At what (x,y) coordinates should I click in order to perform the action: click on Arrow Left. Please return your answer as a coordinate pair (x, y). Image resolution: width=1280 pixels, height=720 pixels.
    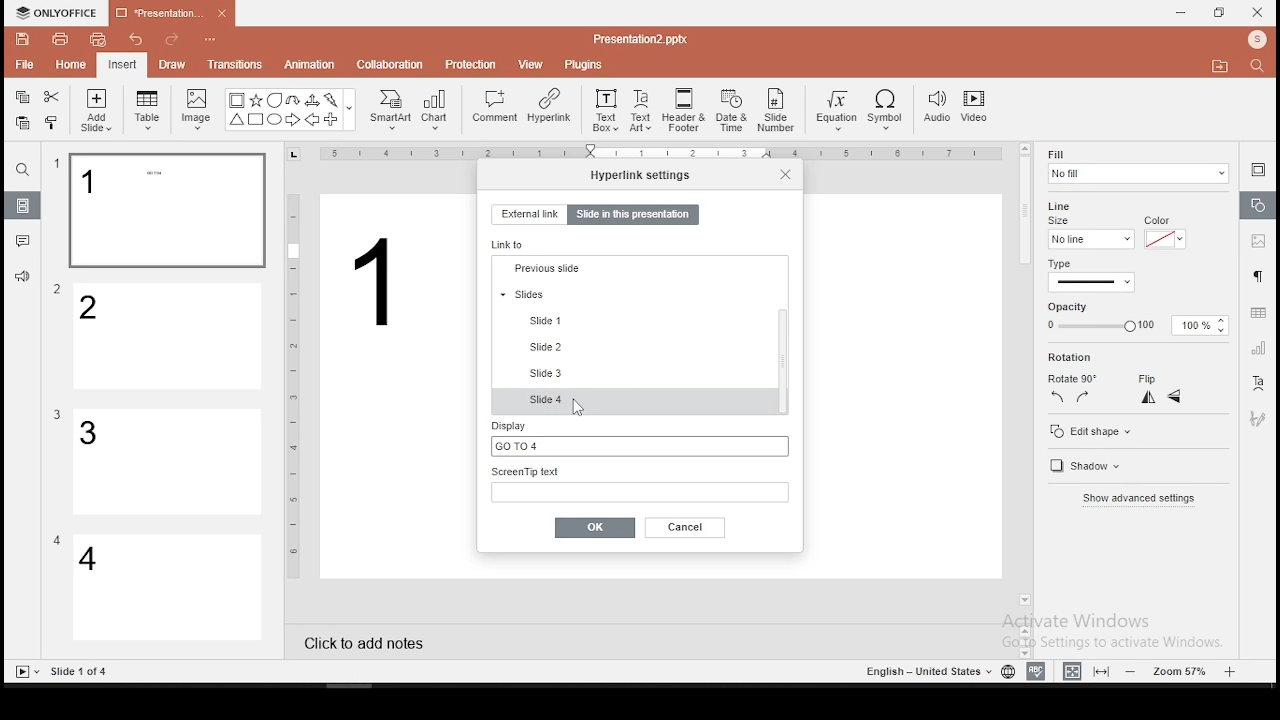
    Looking at the image, I should click on (312, 120).